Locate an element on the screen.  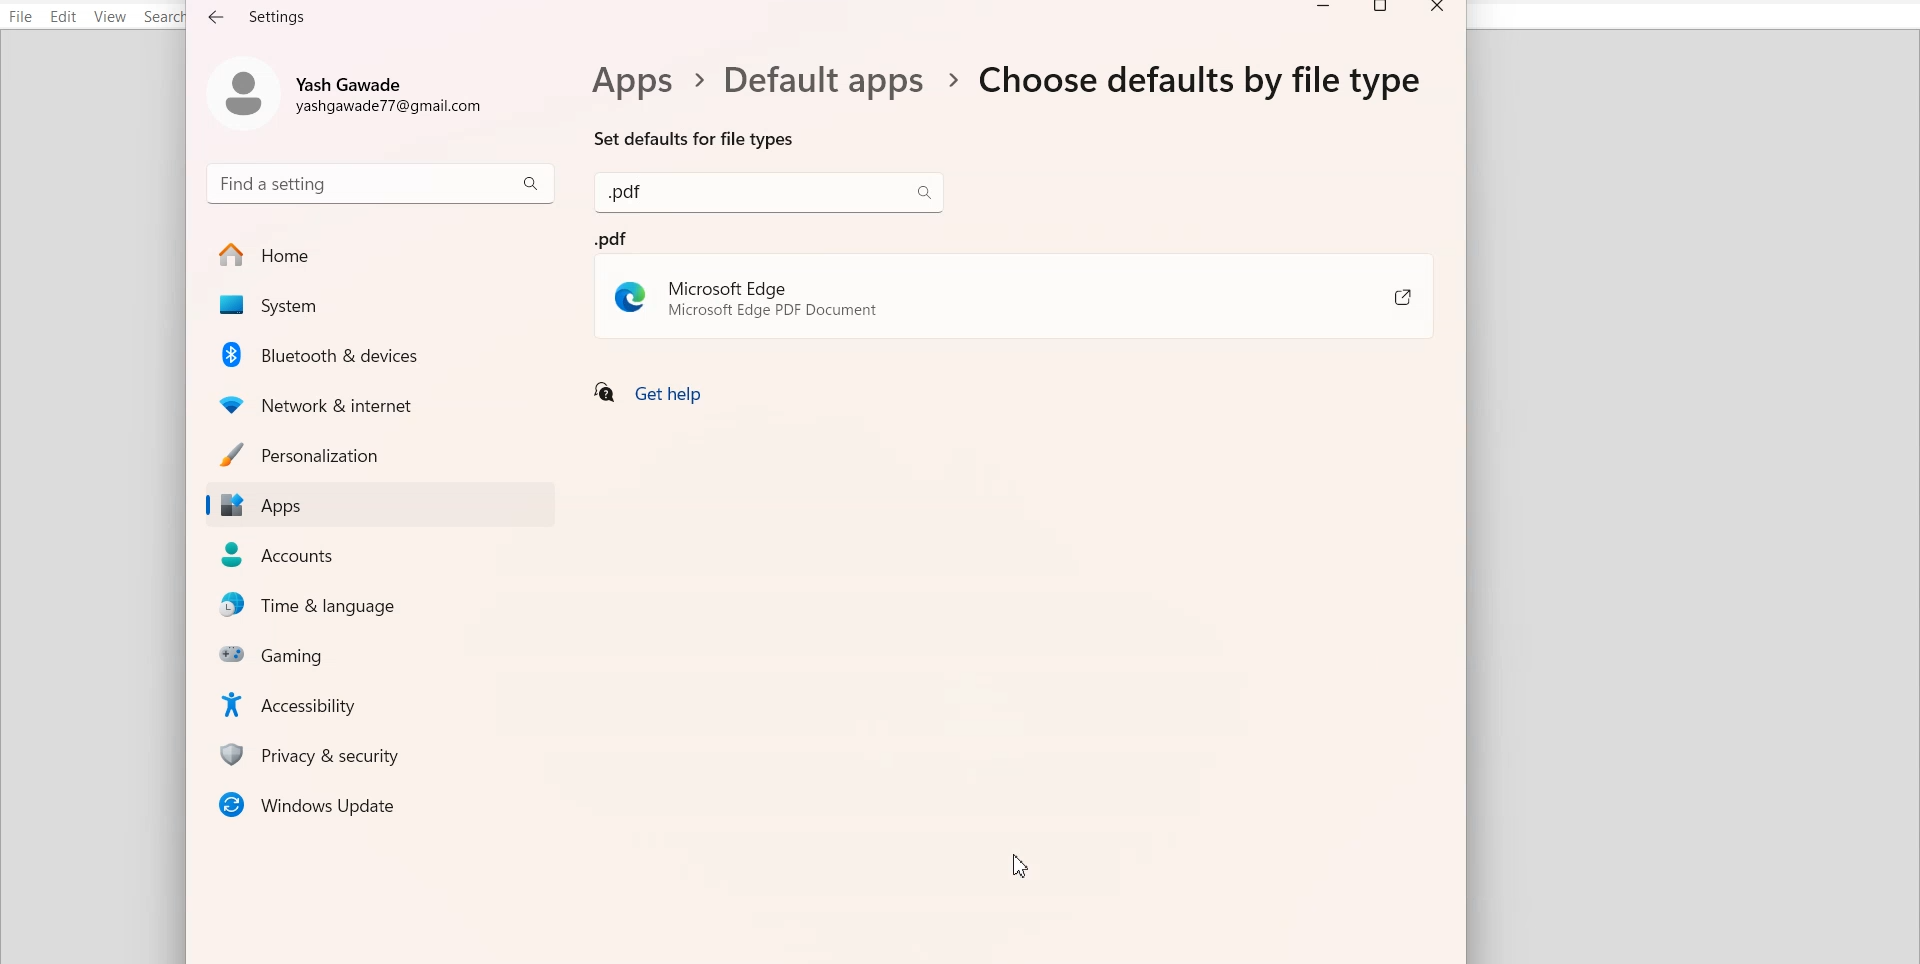
Text is located at coordinates (259, 16).